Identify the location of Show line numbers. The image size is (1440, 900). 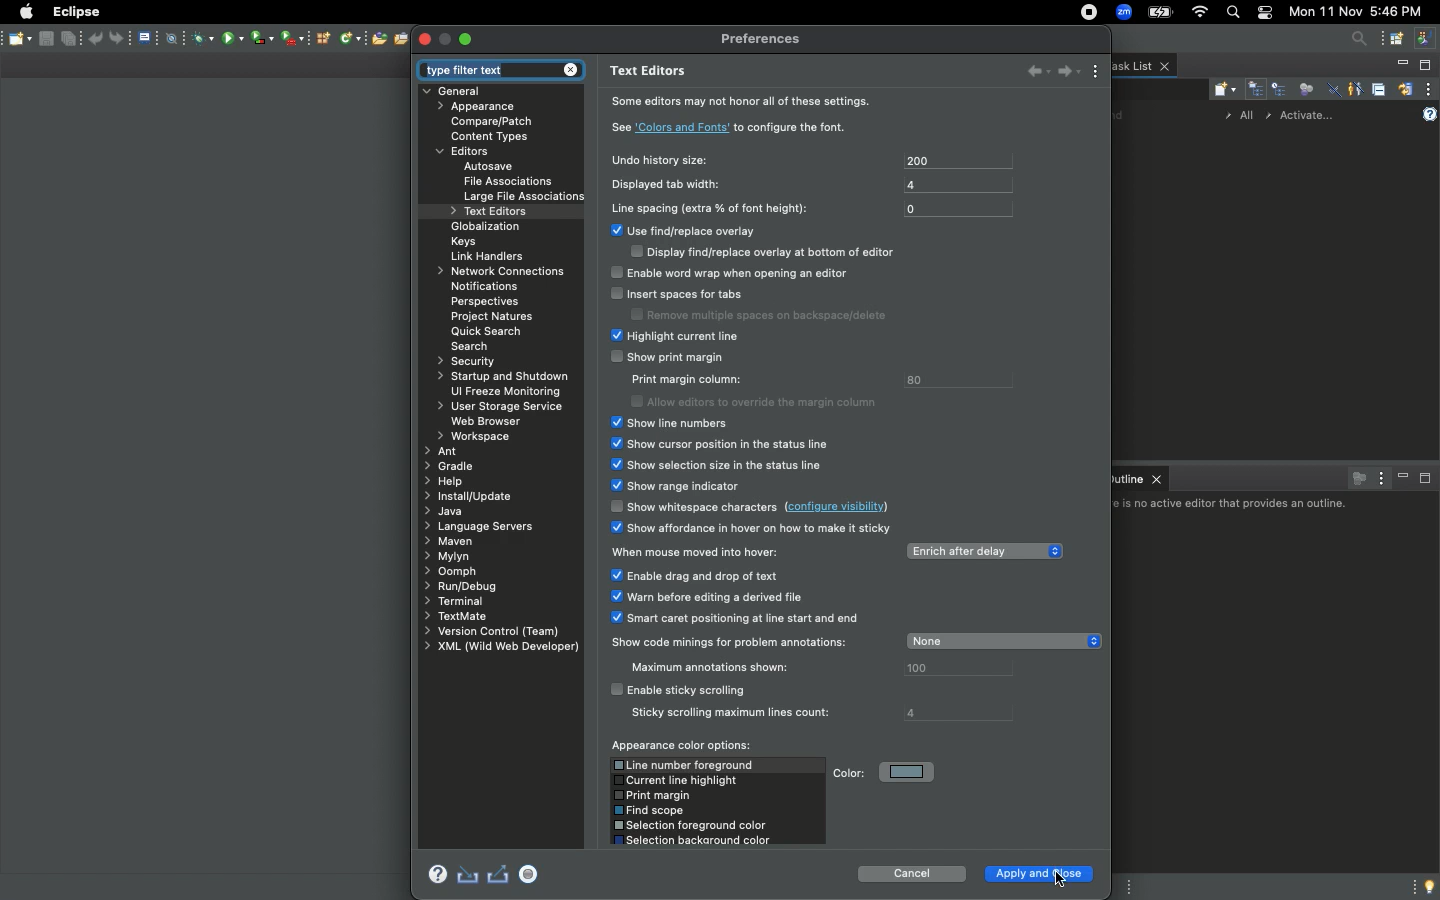
(671, 422).